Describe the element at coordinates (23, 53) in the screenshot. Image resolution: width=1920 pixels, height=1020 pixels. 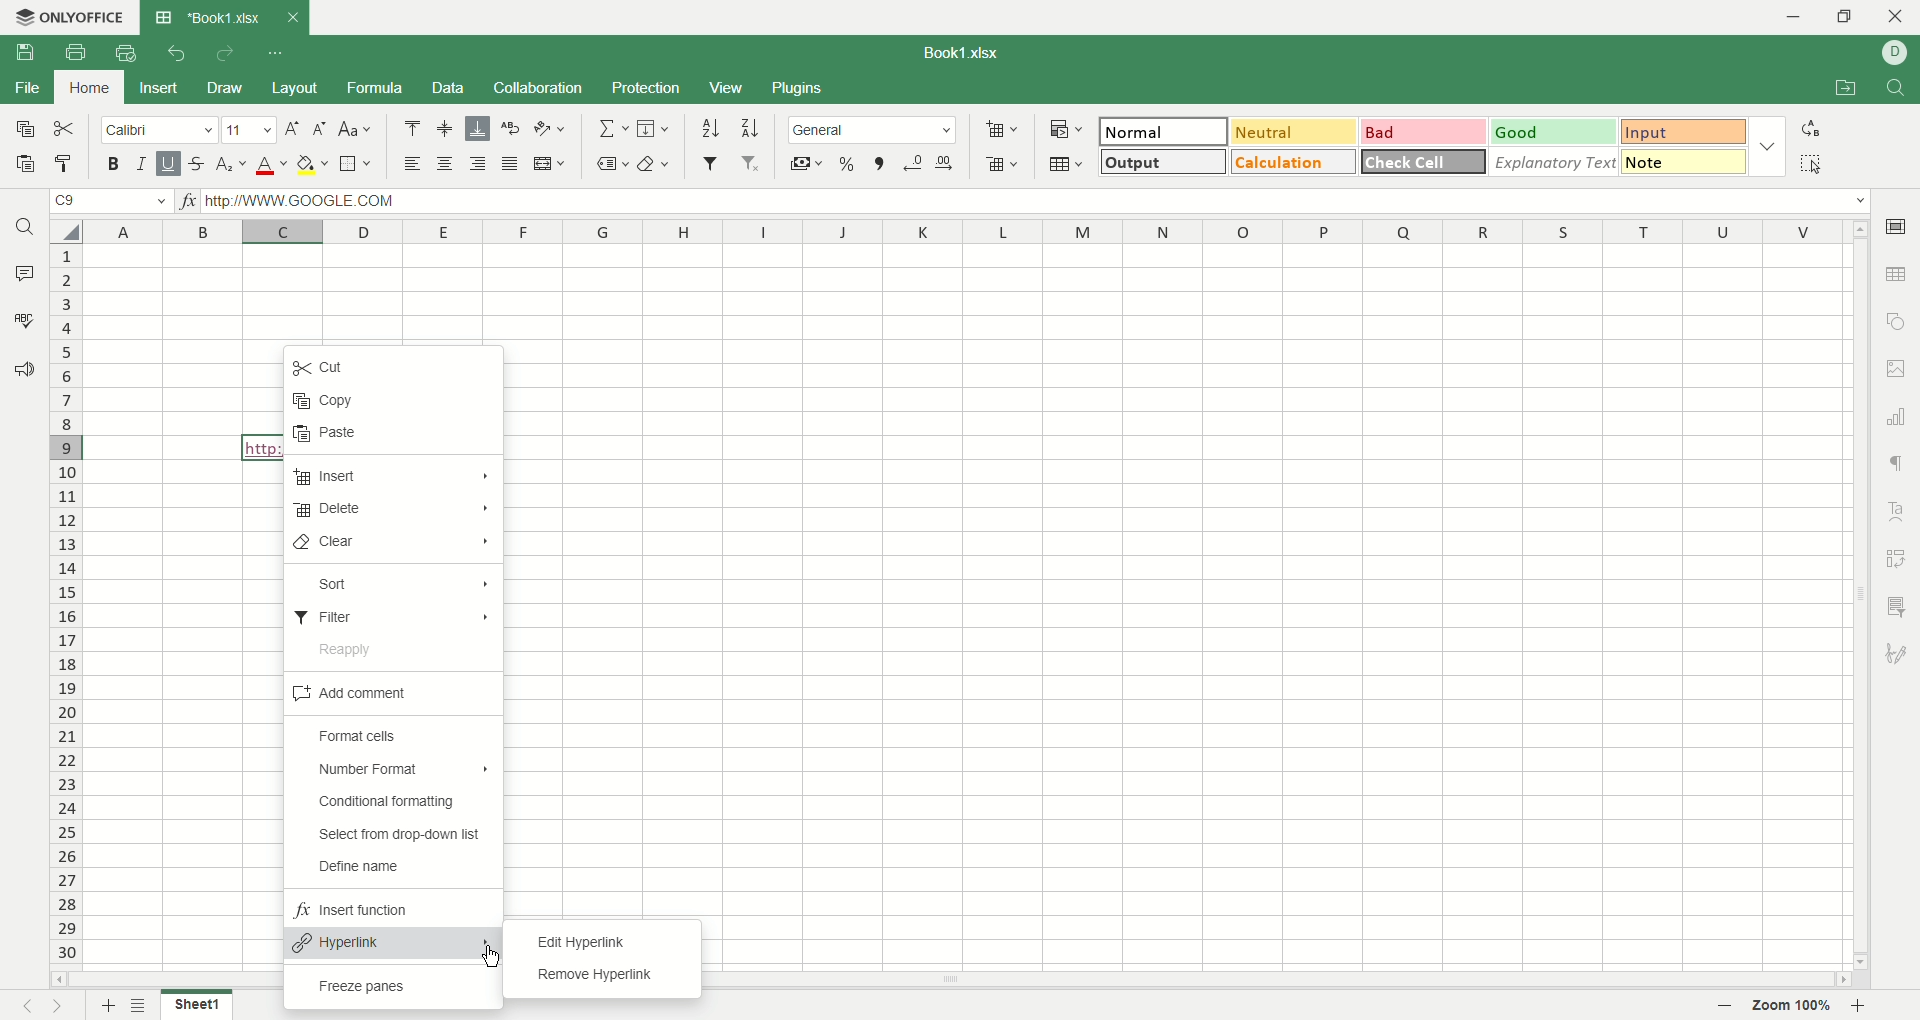
I see `save` at that location.